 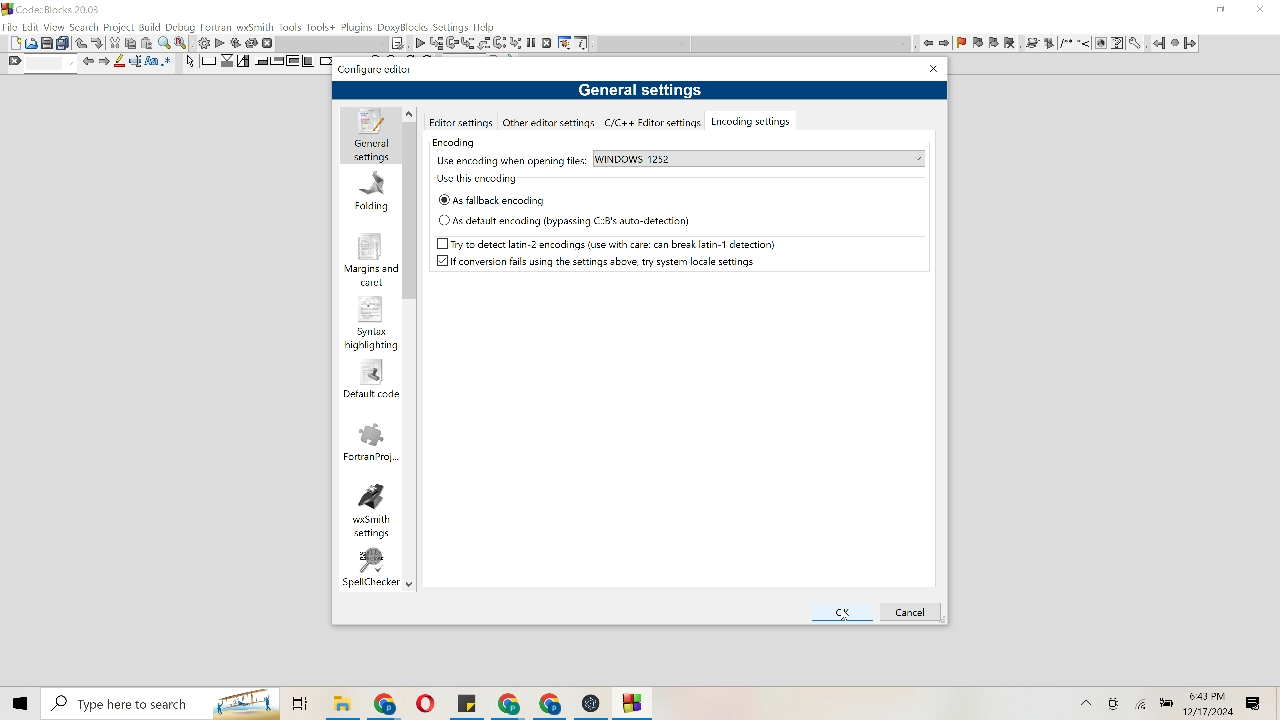 I want to click on File, so click(x=551, y=704).